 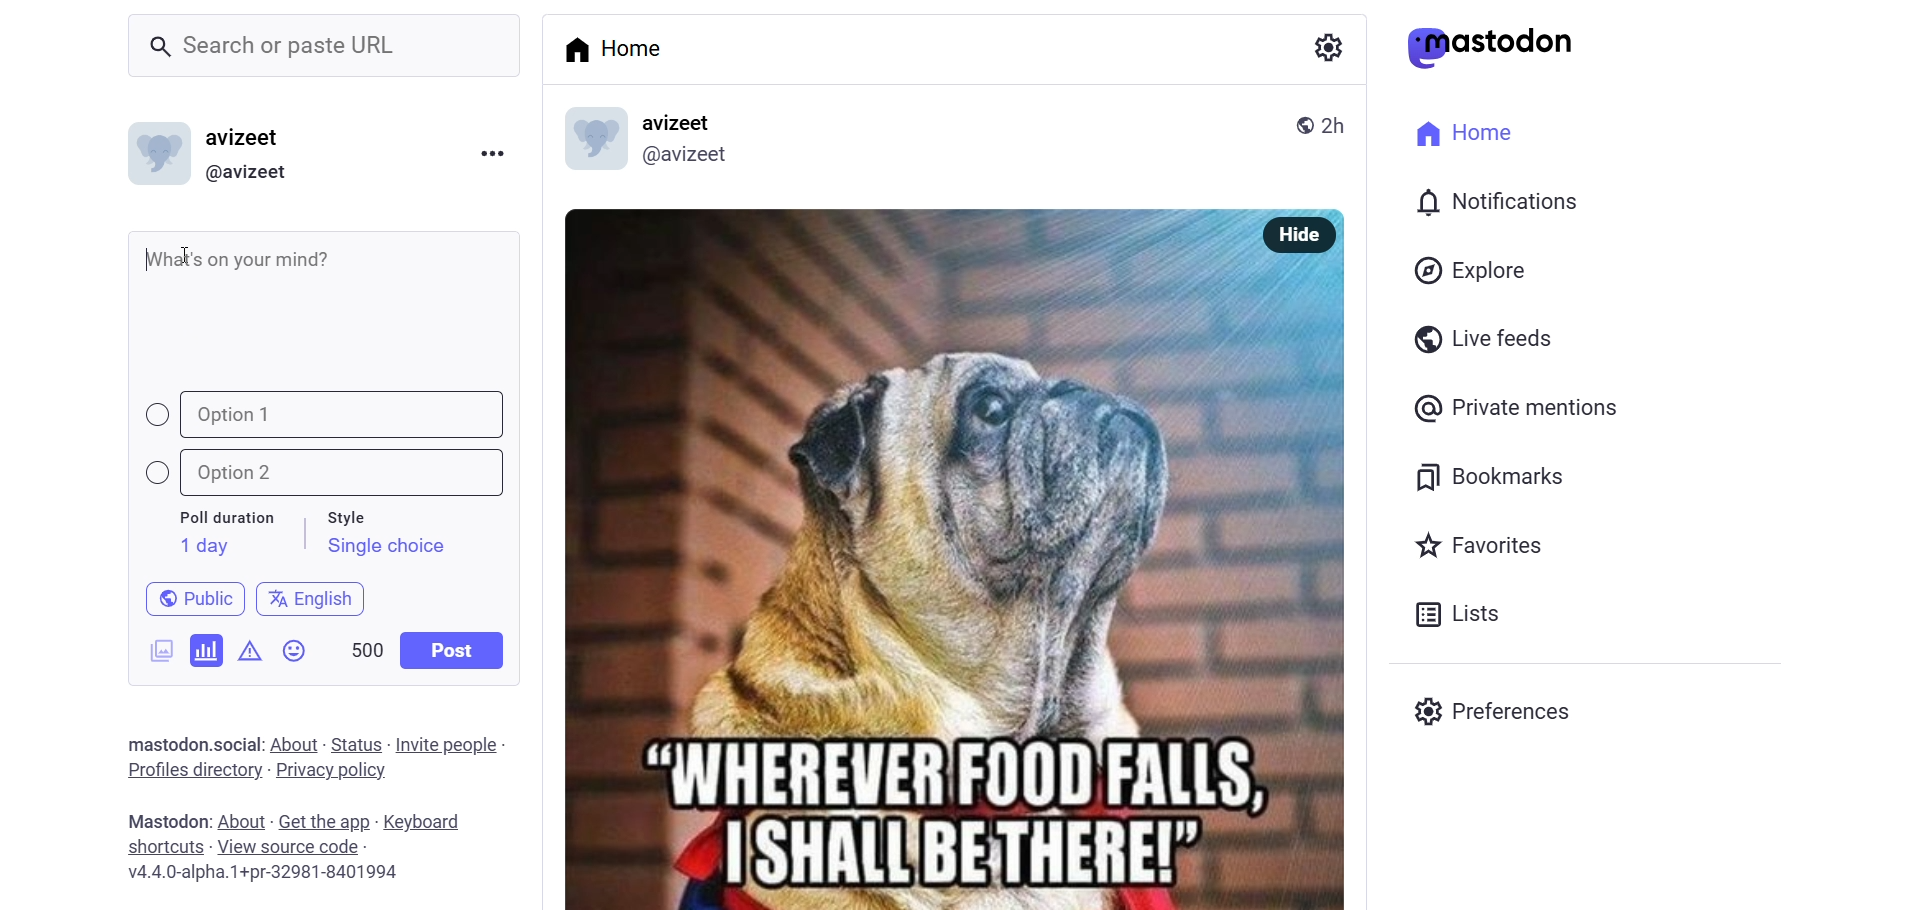 What do you see at coordinates (292, 745) in the screenshot?
I see `about` at bounding box center [292, 745].